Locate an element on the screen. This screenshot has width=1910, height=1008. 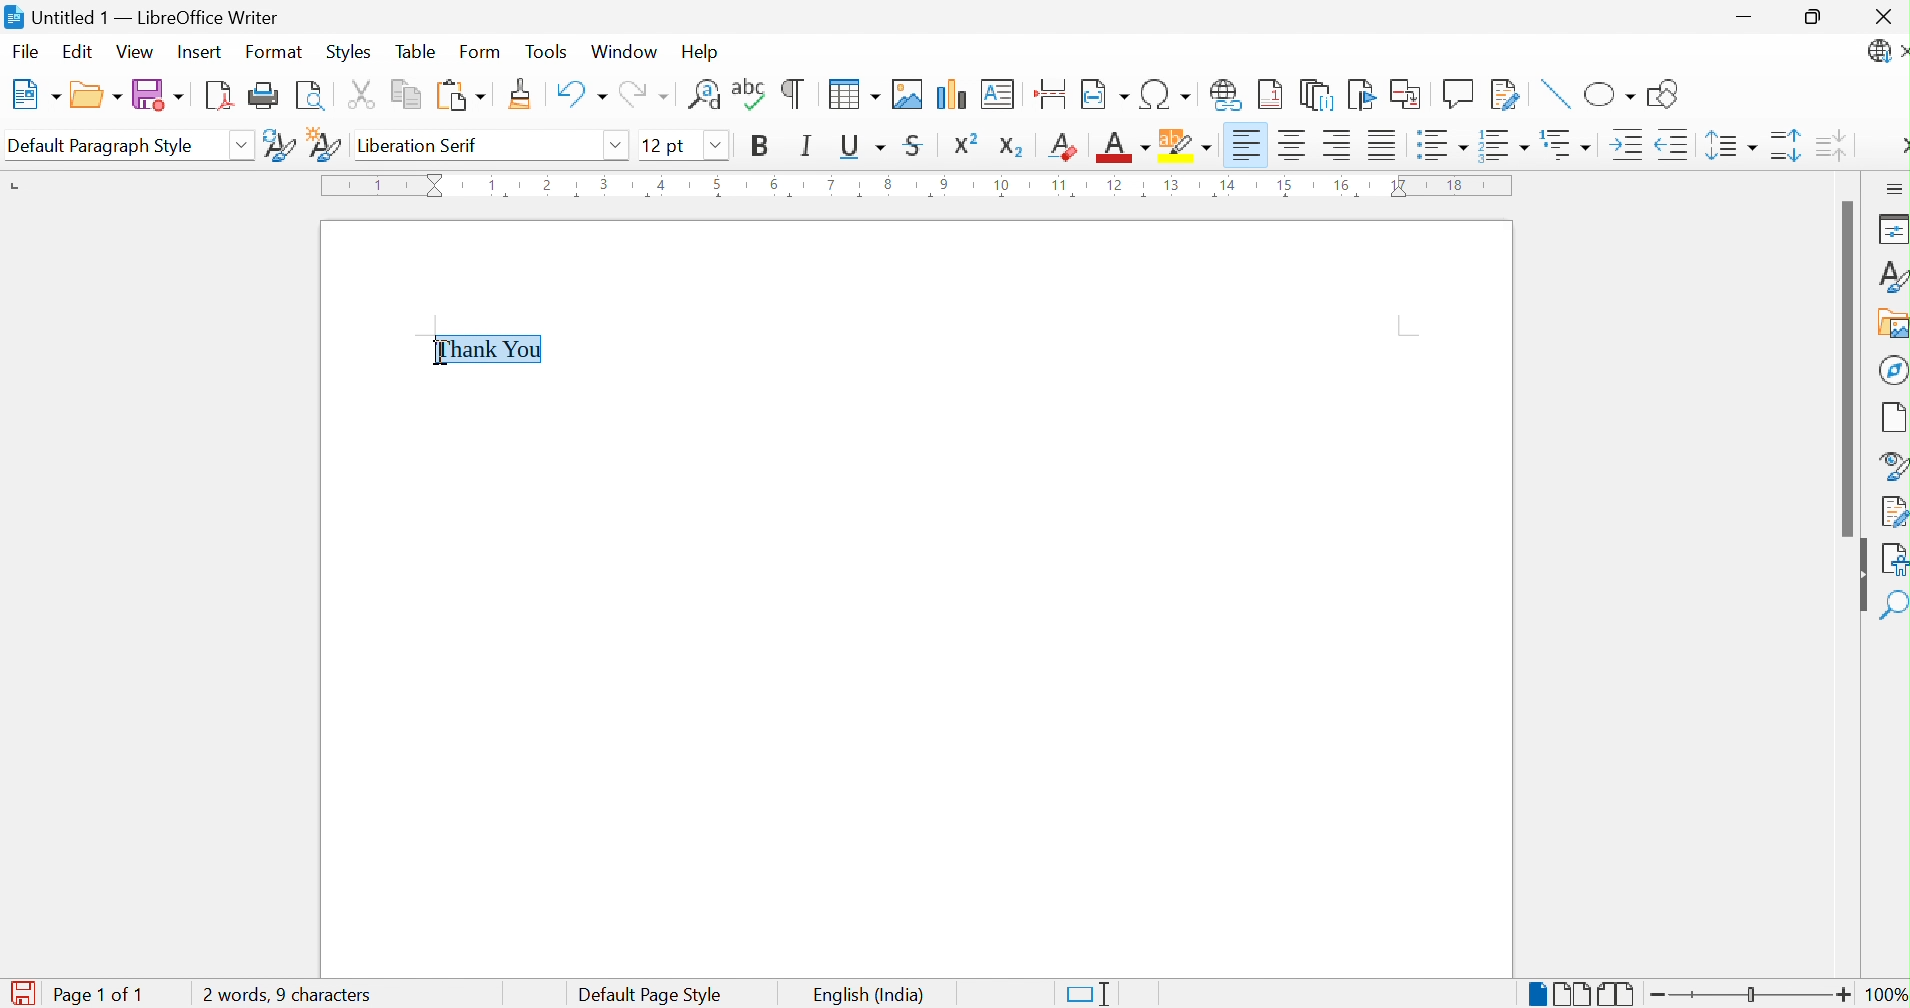
Align Center is located at coordinates (1293, 145).